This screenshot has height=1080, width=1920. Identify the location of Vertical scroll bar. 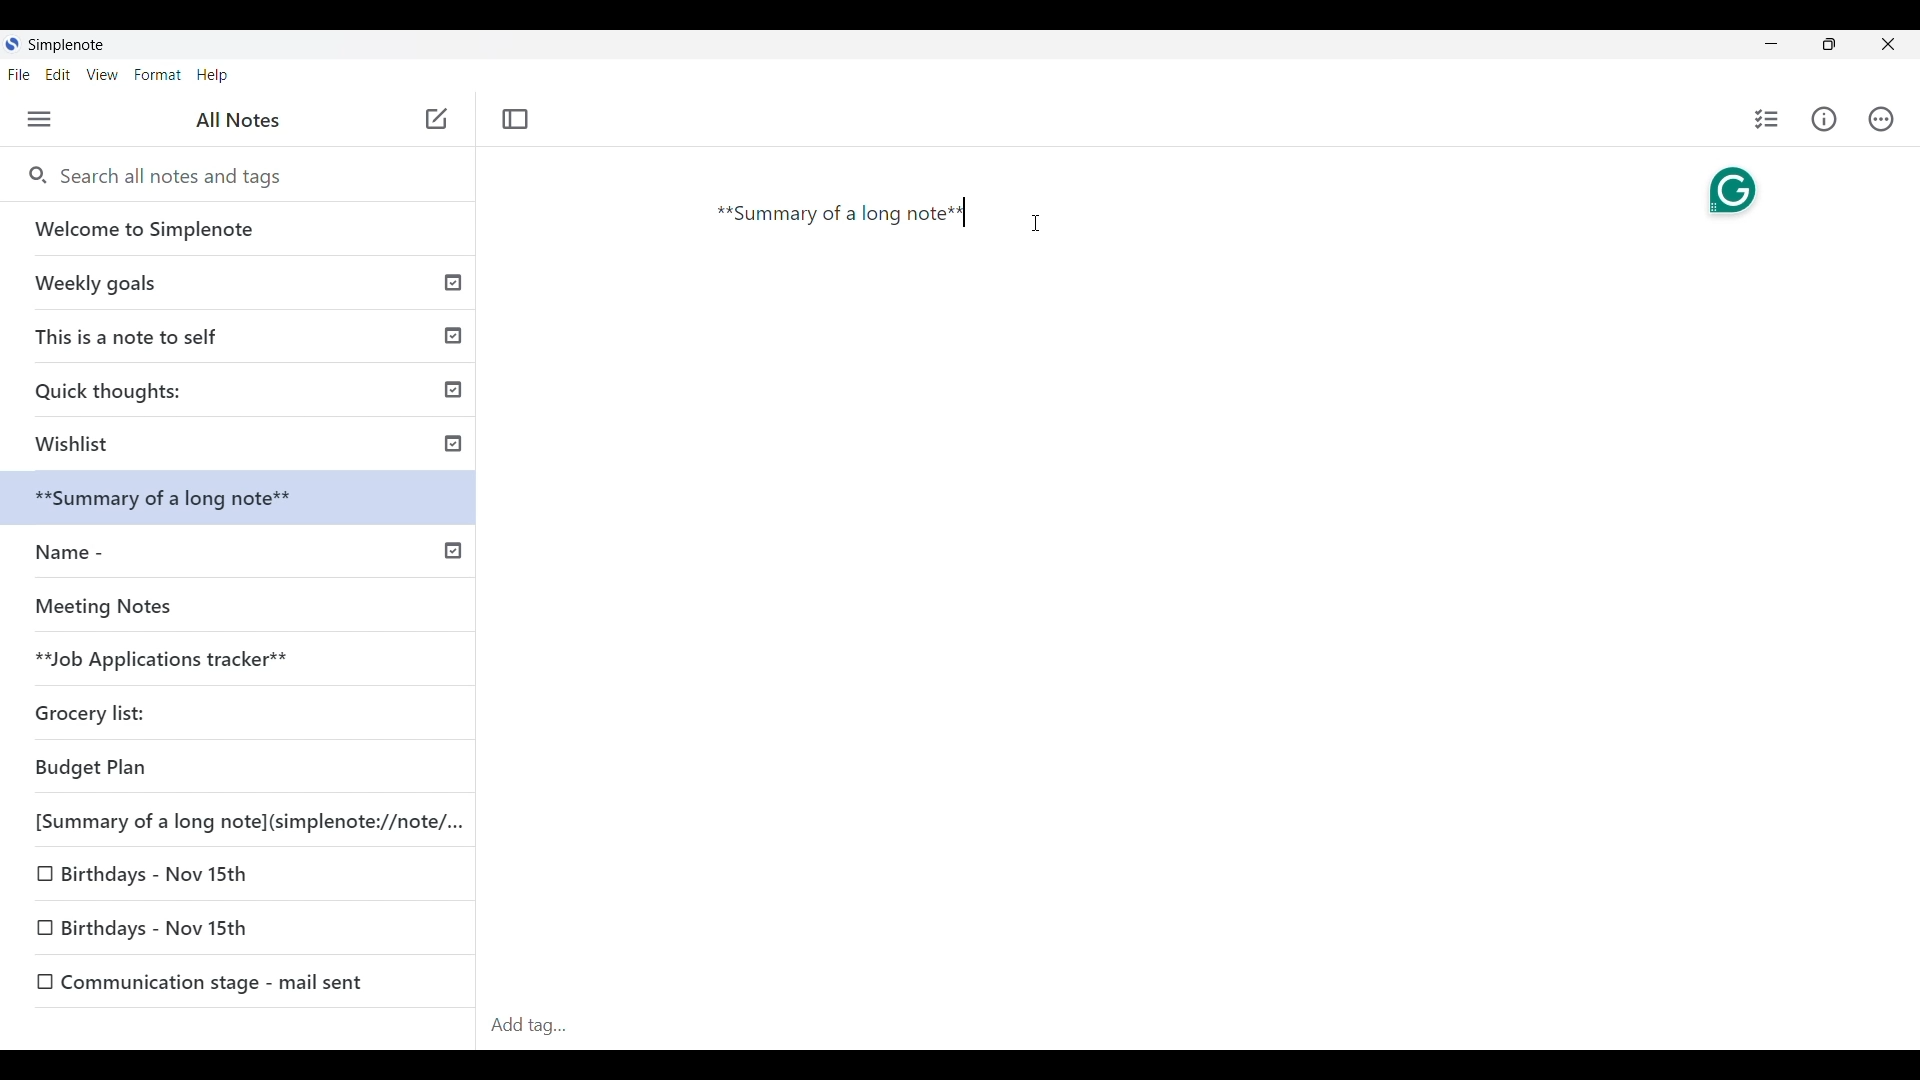
(1902, 553).